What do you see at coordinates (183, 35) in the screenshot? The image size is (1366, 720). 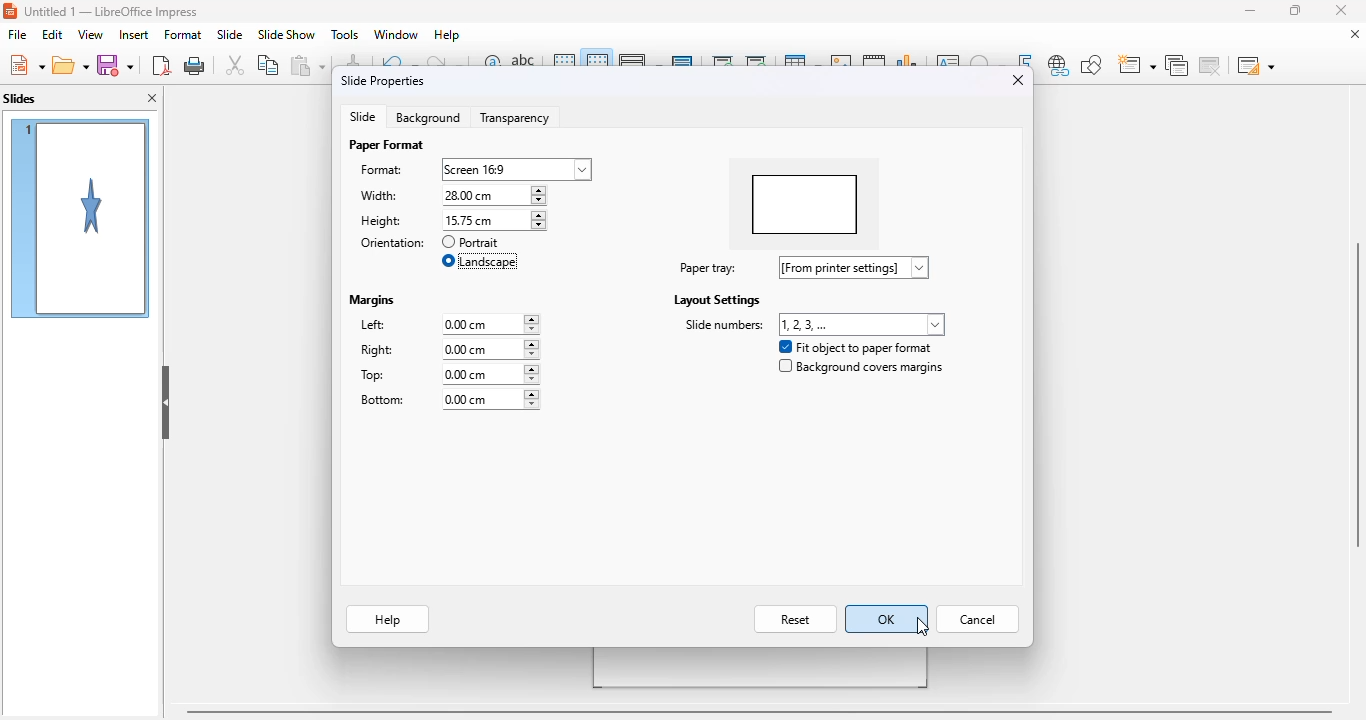 I see `format` at bounding box center [183, 35].